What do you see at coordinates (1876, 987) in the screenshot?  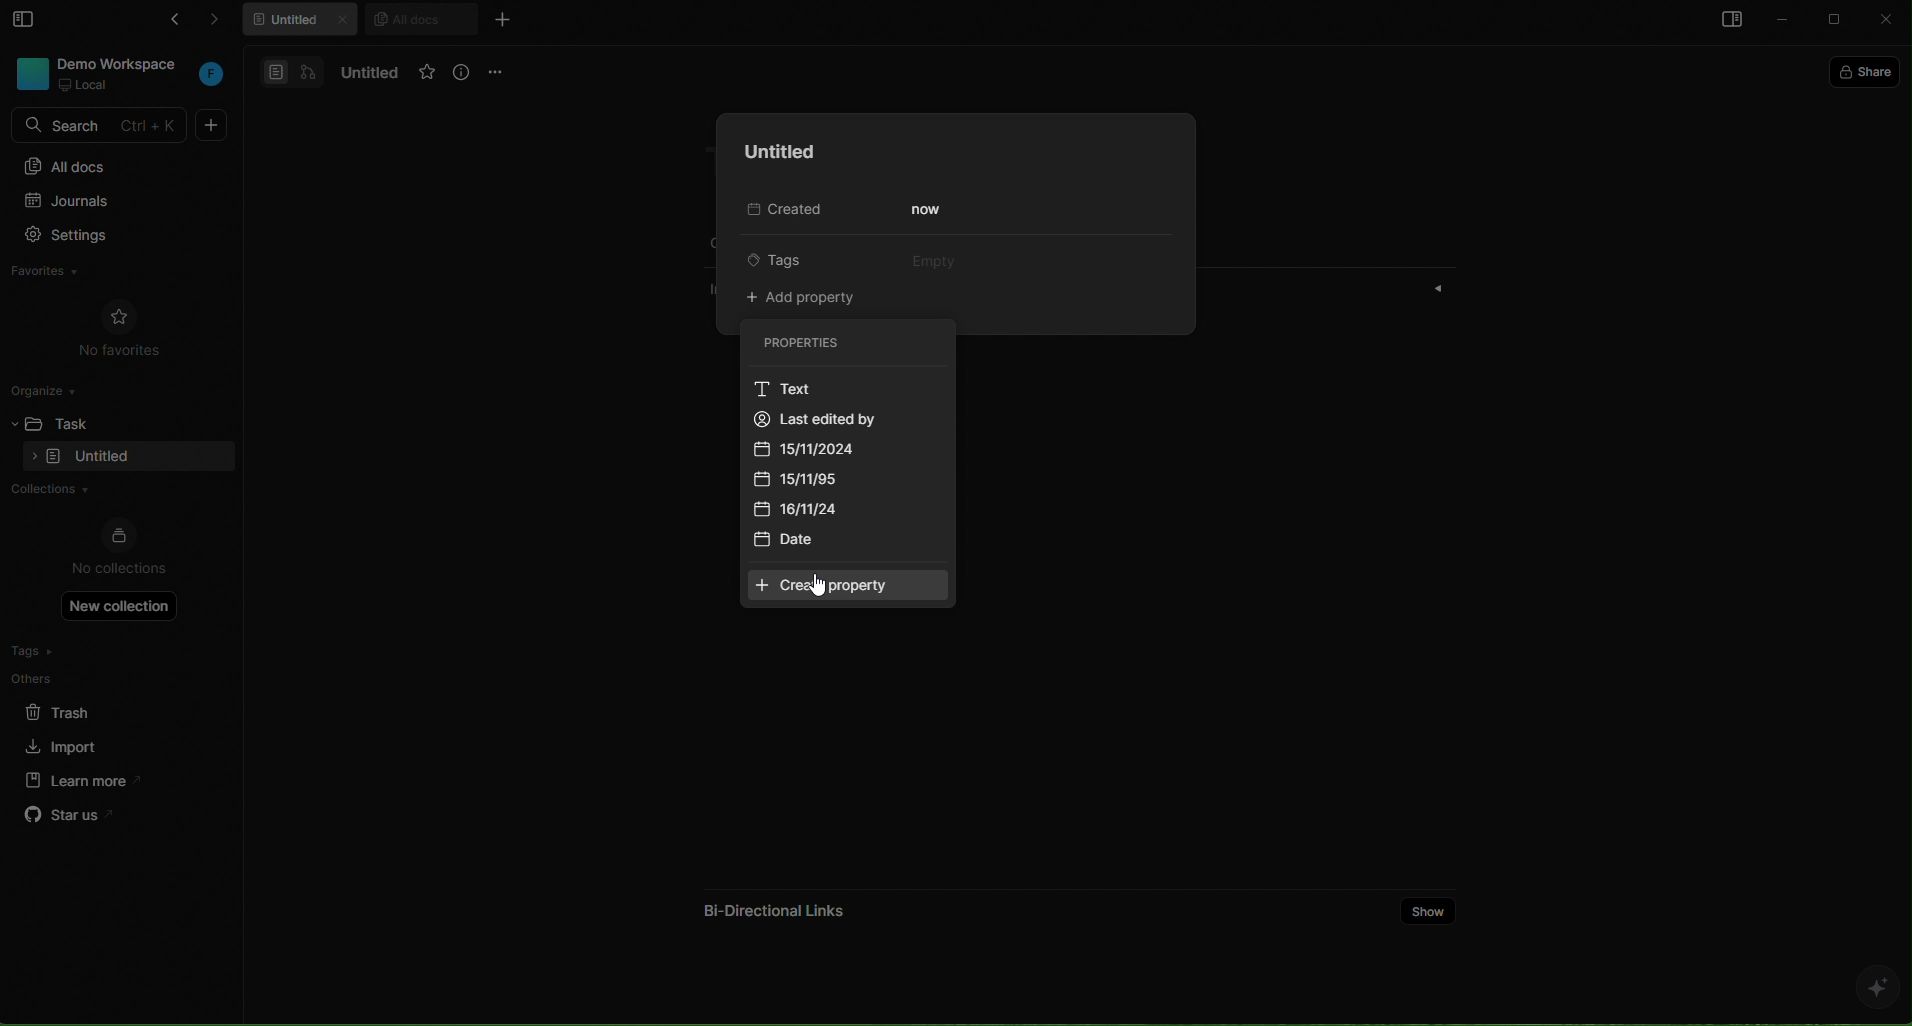 I see `ai` at bounding box center [1876, 987].